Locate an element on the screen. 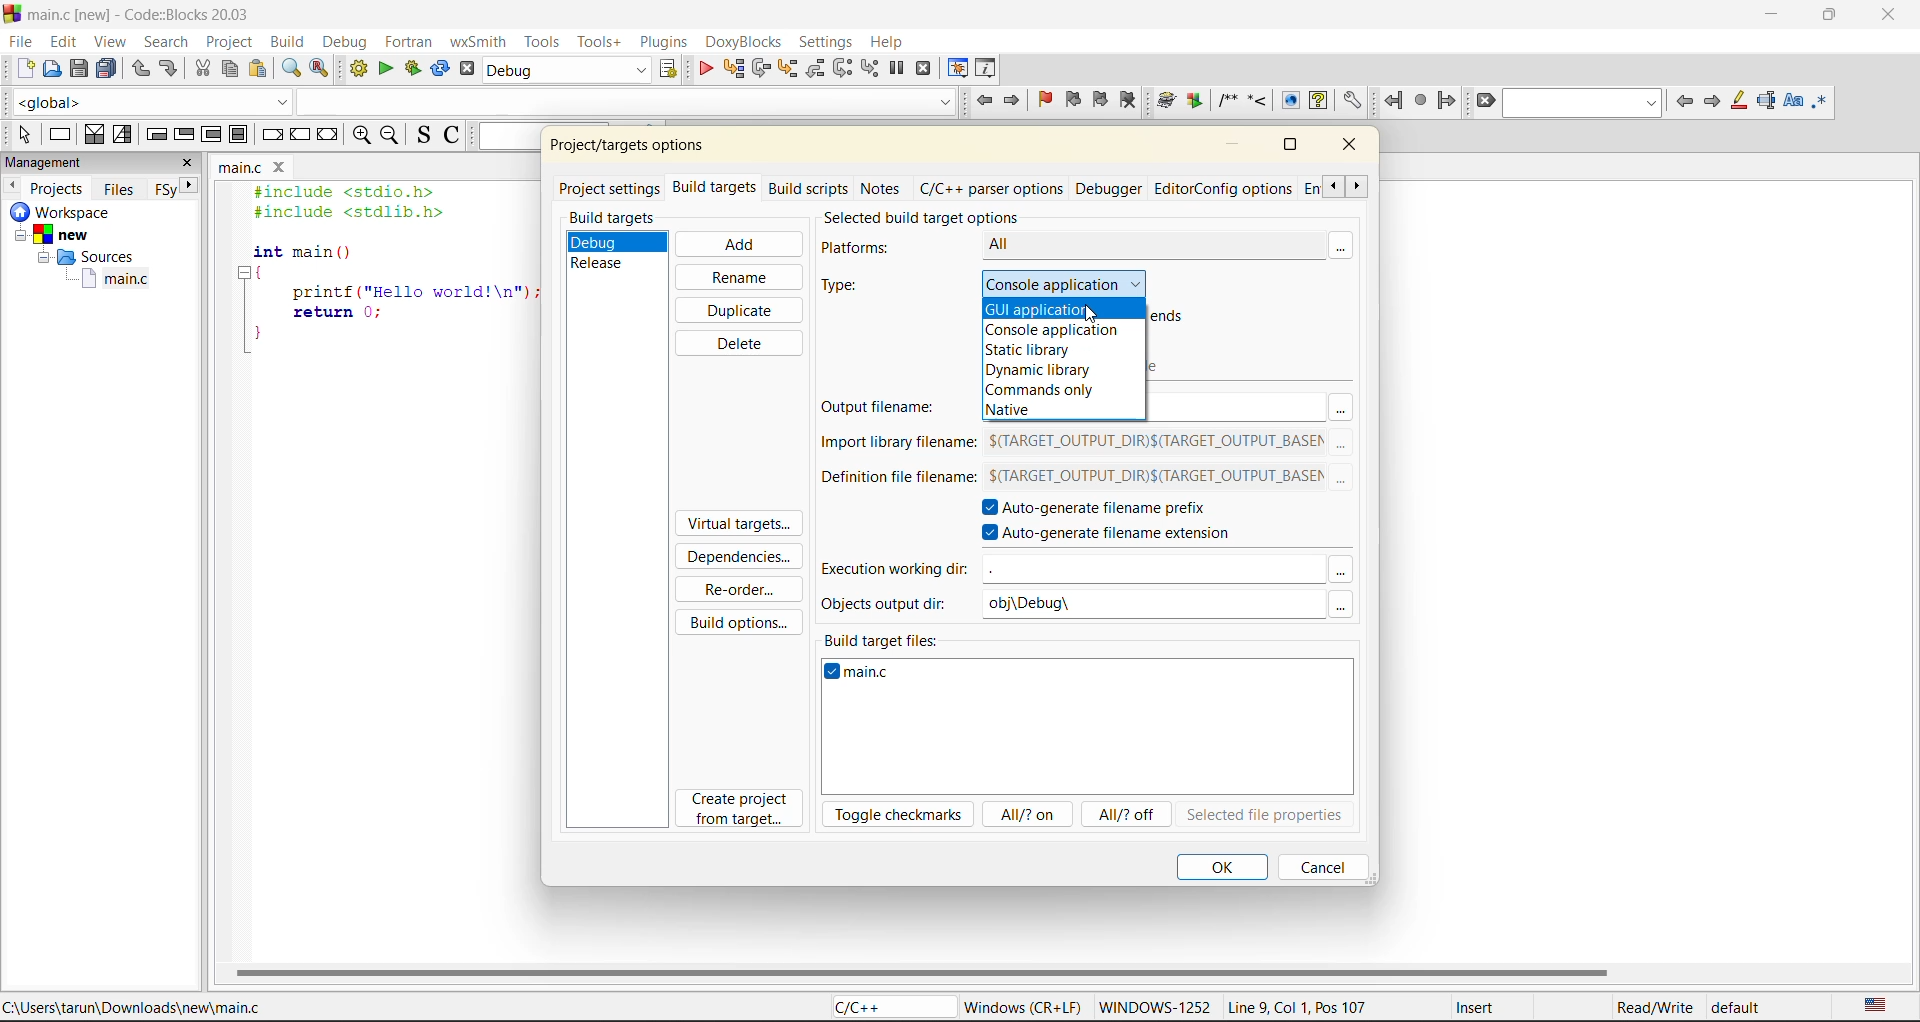  console application is located at coordinates (1059, 330).